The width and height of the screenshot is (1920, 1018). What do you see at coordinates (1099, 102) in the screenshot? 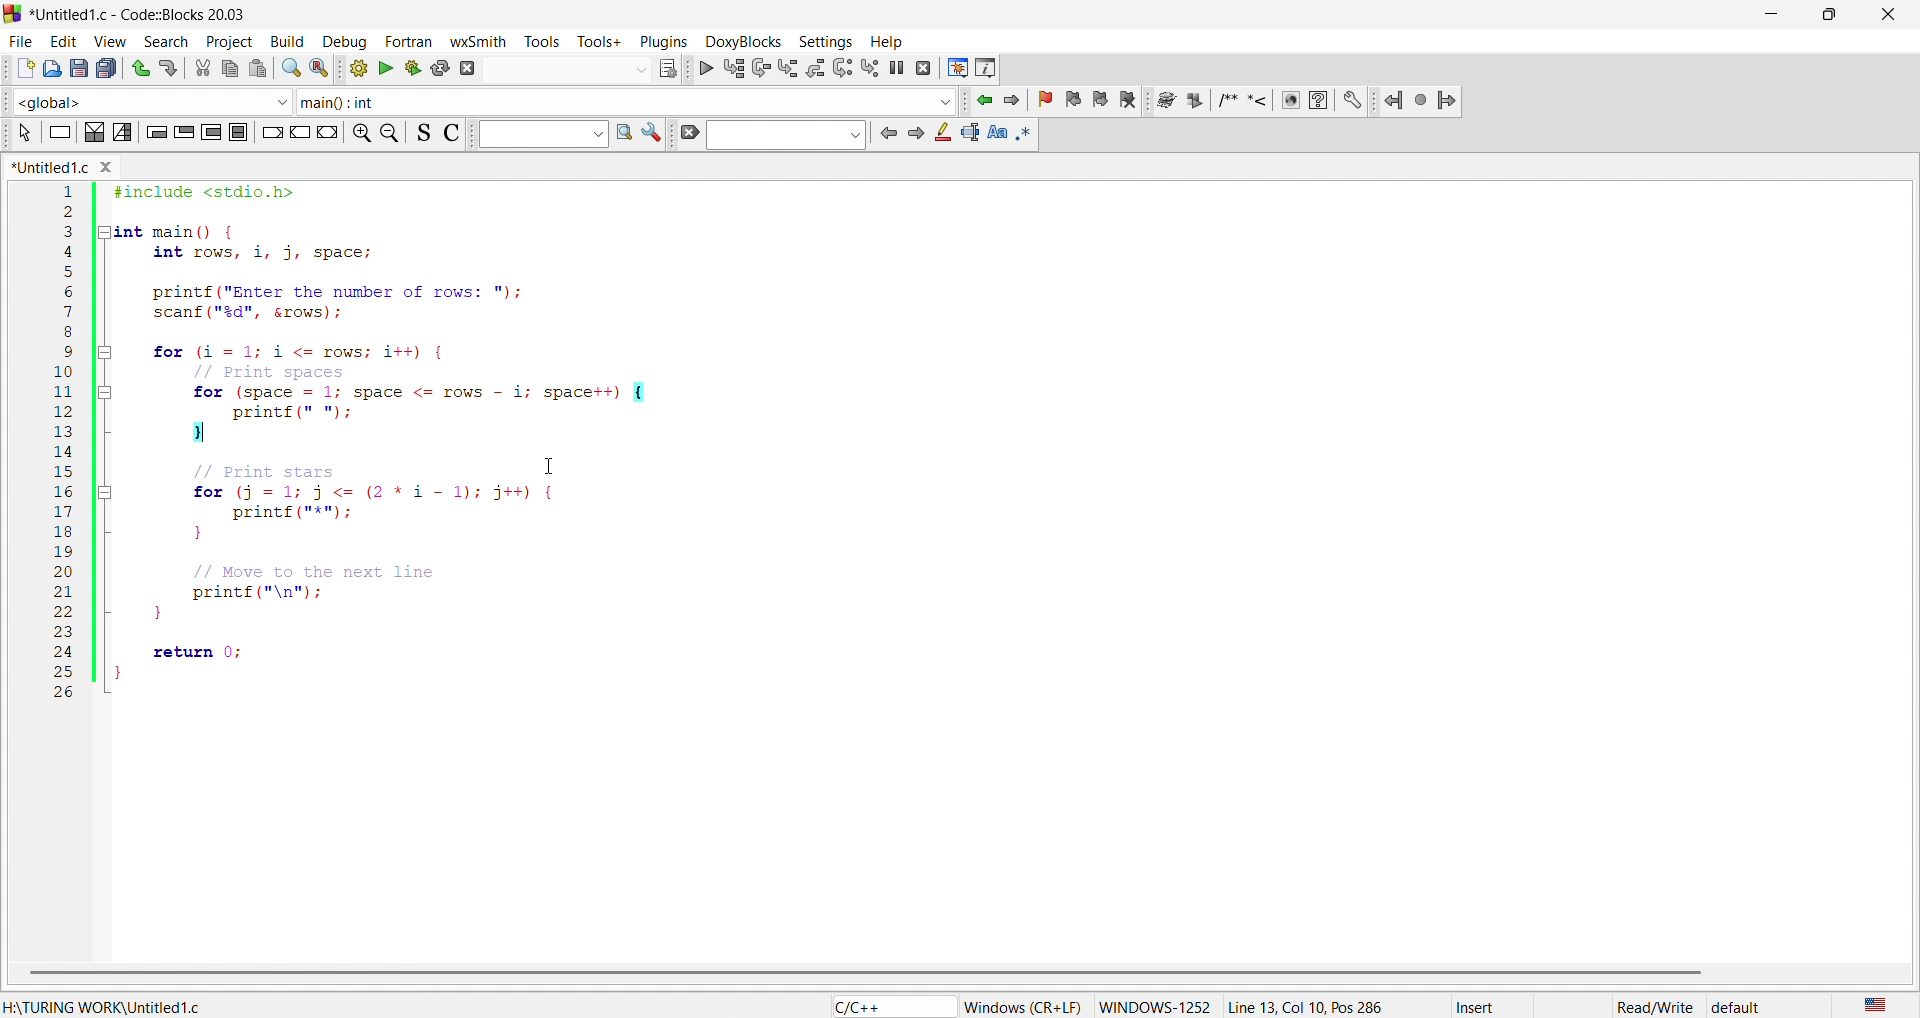
I see `next bookmark` at bounding box center [1099, 102].